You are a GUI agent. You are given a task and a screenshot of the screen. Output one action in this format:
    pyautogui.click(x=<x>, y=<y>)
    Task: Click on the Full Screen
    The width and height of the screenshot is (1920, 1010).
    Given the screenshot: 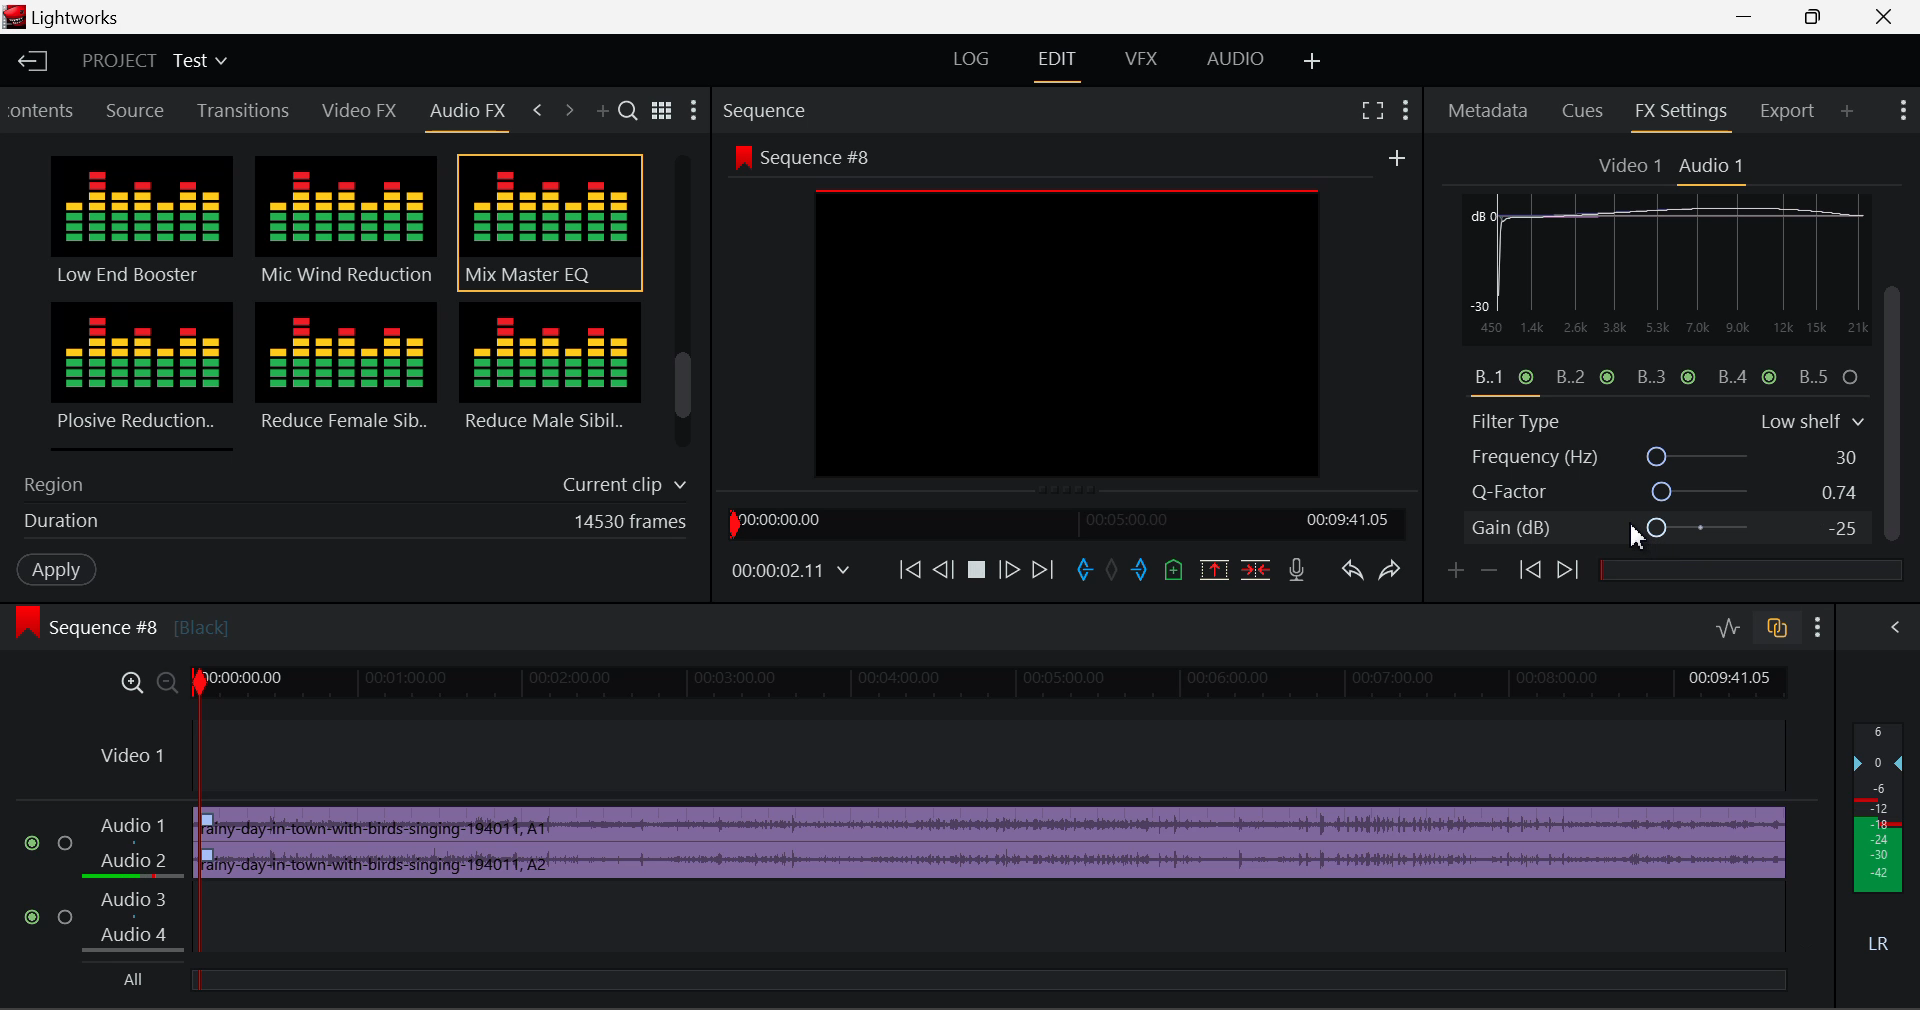 What is the action you would take?
    pyautogui.click(x=1372, y=110)
    